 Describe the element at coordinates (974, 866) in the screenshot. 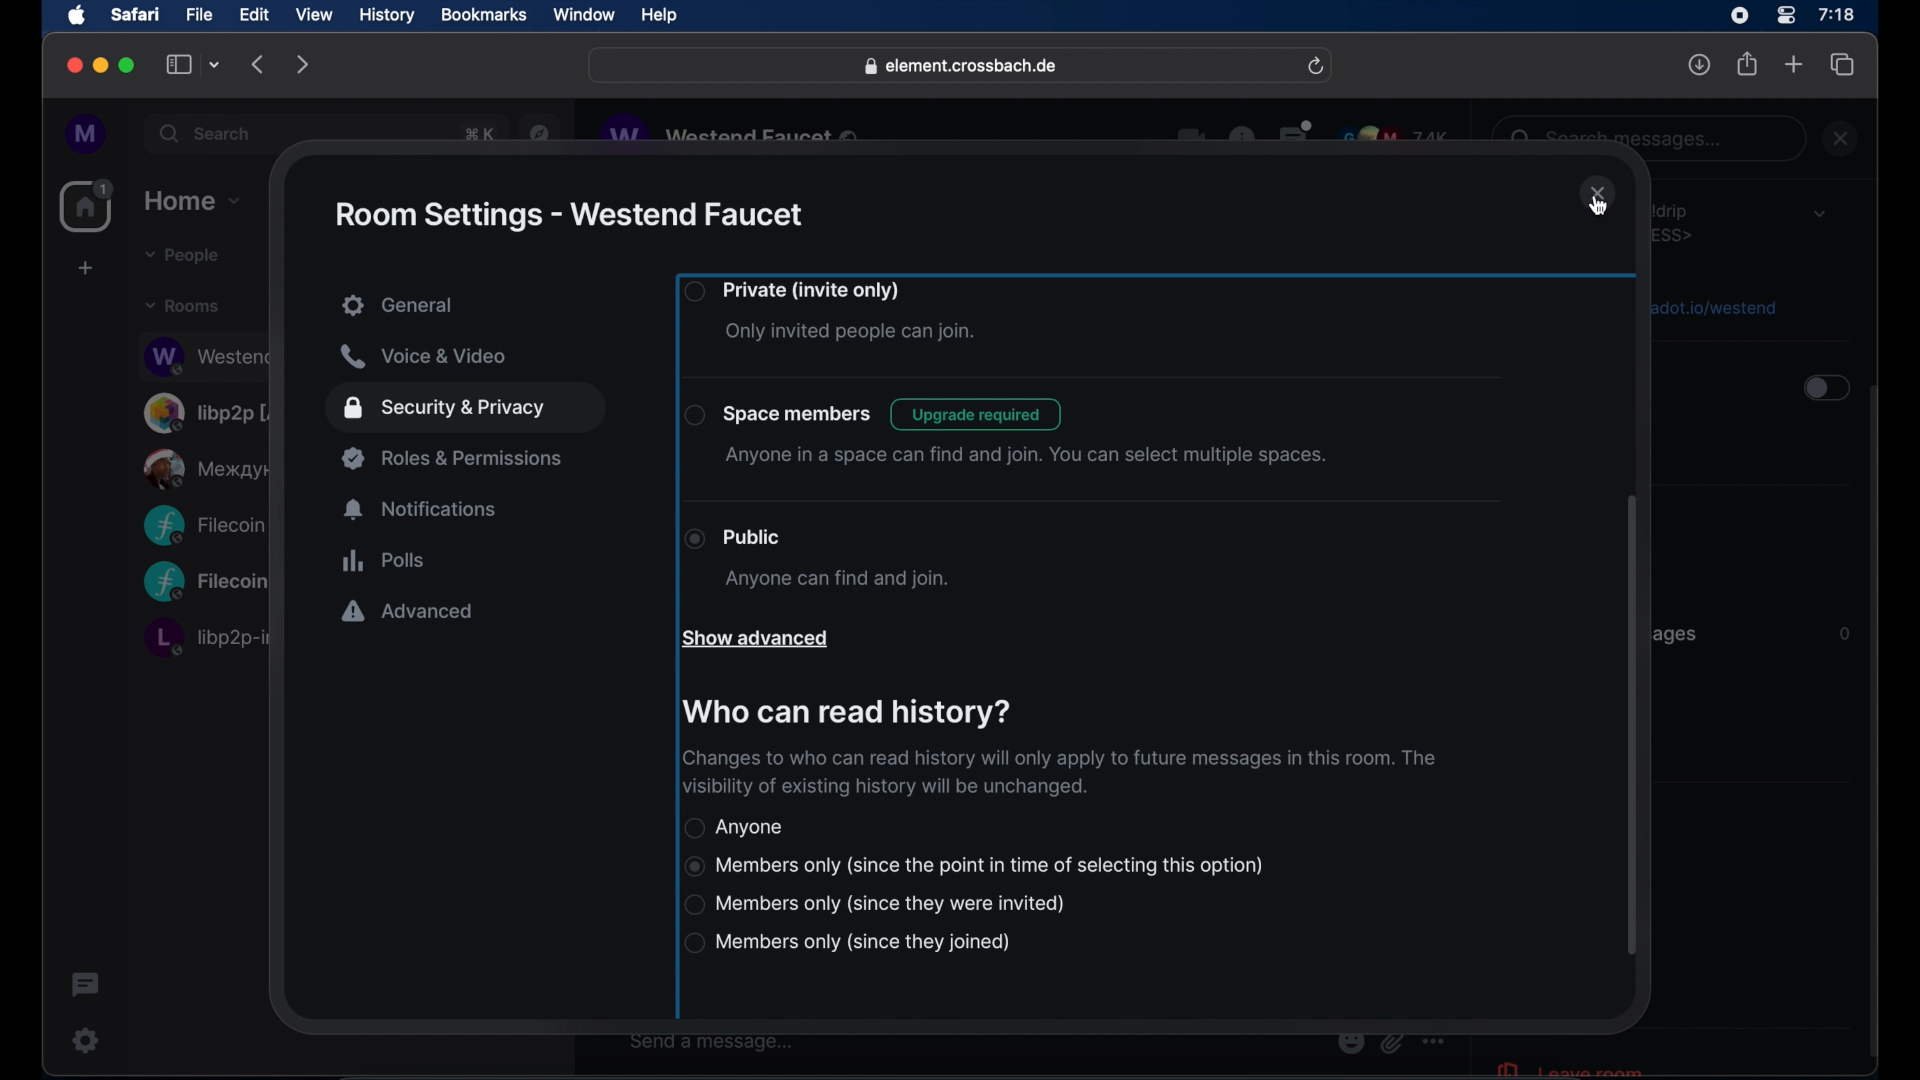

I see `members only radio button` at that location.